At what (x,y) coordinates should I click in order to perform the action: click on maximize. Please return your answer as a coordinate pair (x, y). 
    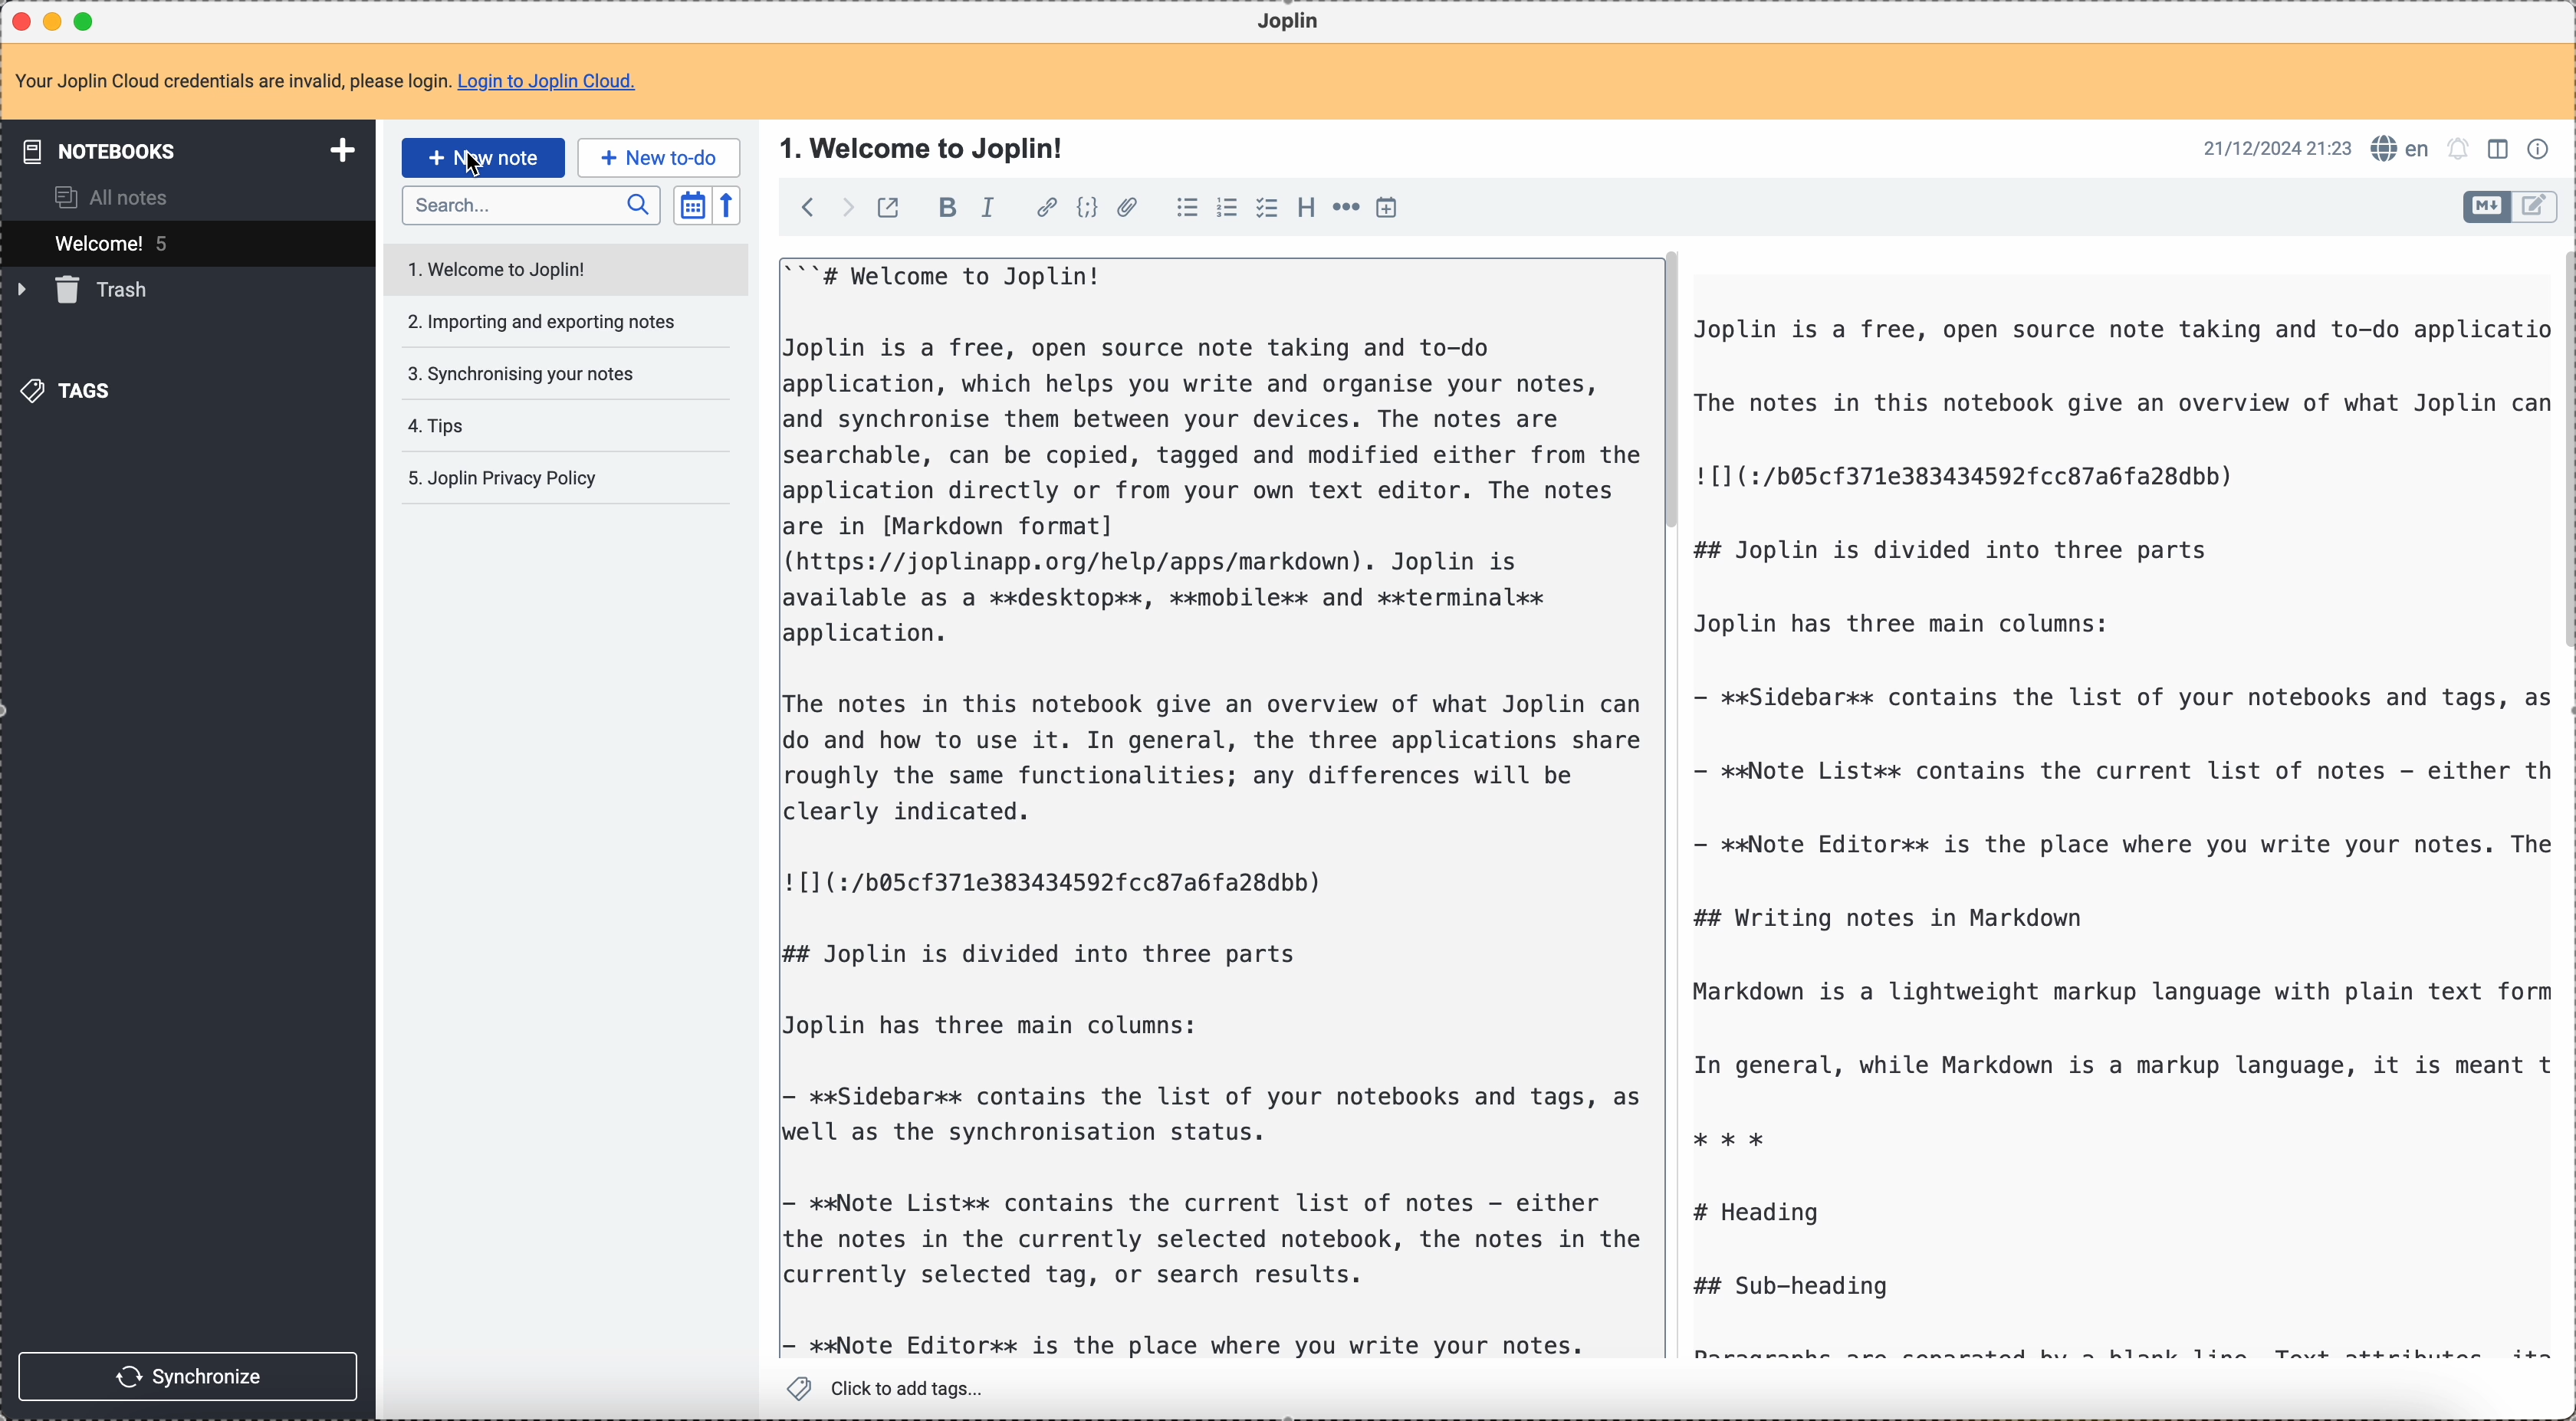
    Looking at the image, I should click on (86, 20).